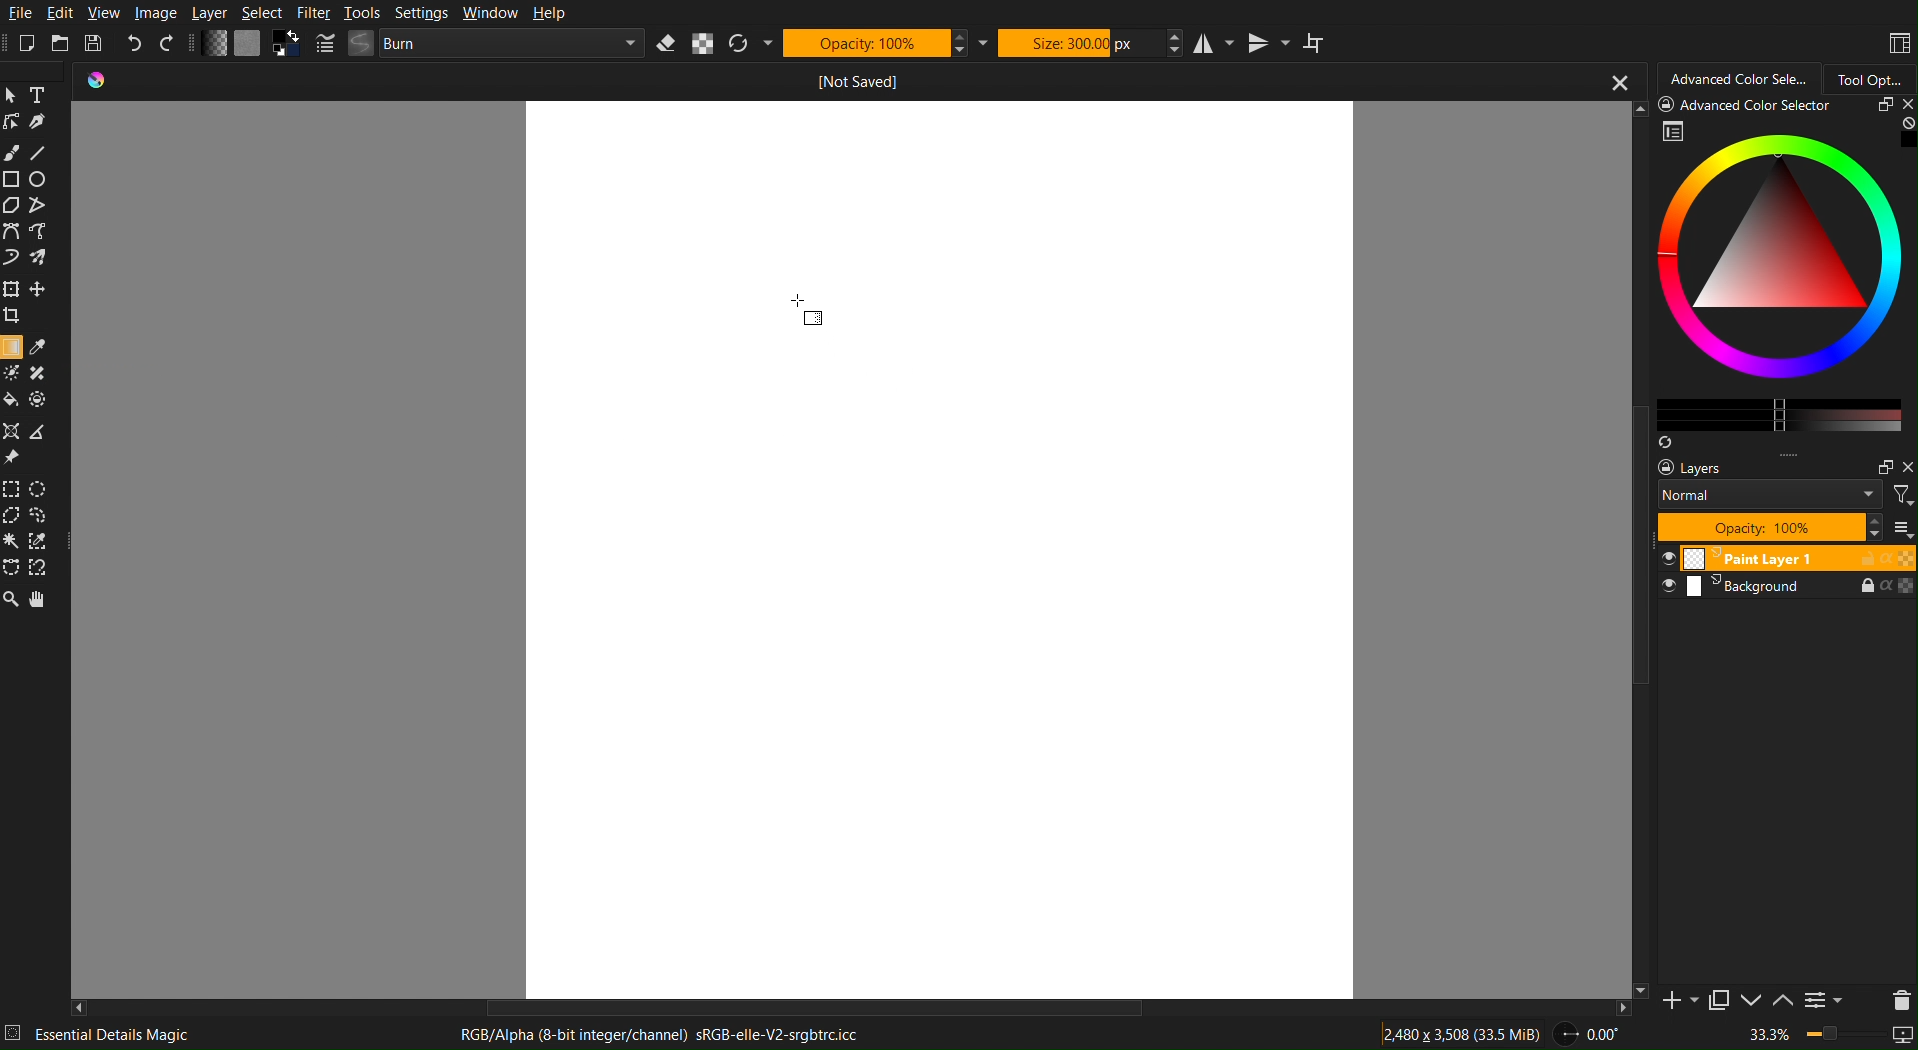  I want to click on Cursor, so click(800, 298).